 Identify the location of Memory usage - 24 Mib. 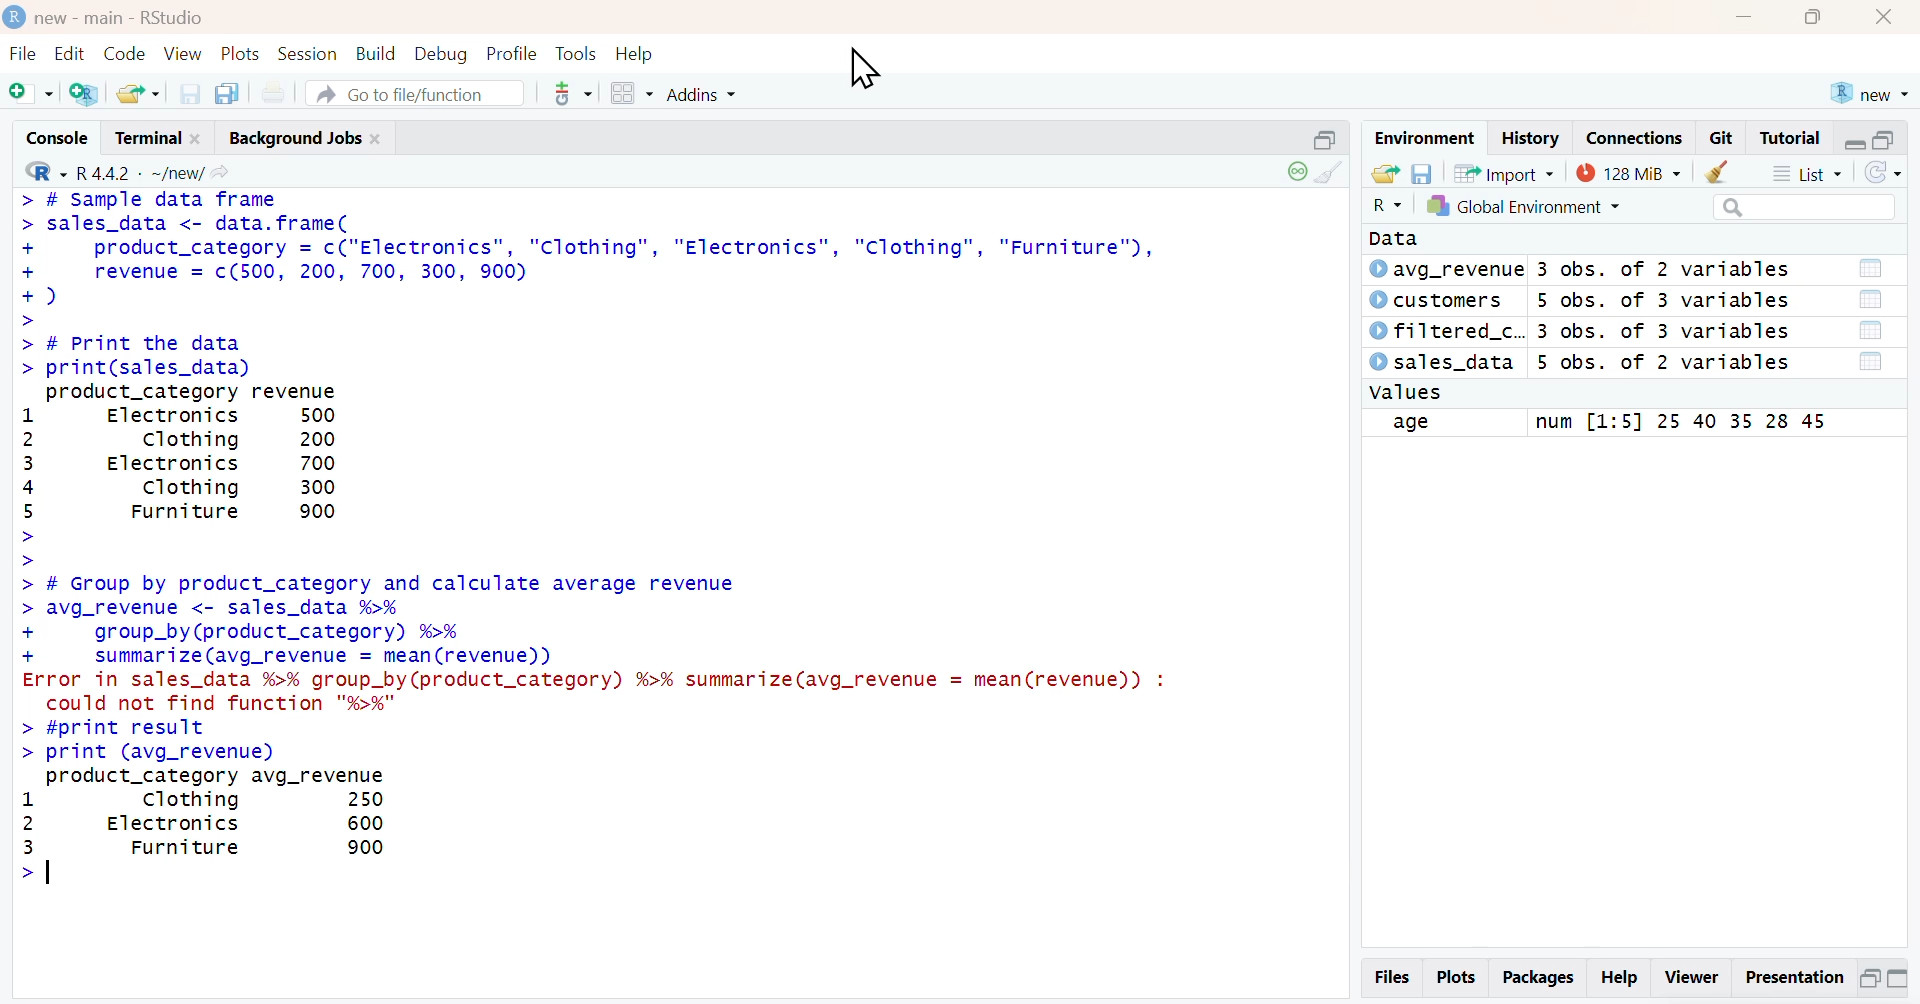
(1624, 171).